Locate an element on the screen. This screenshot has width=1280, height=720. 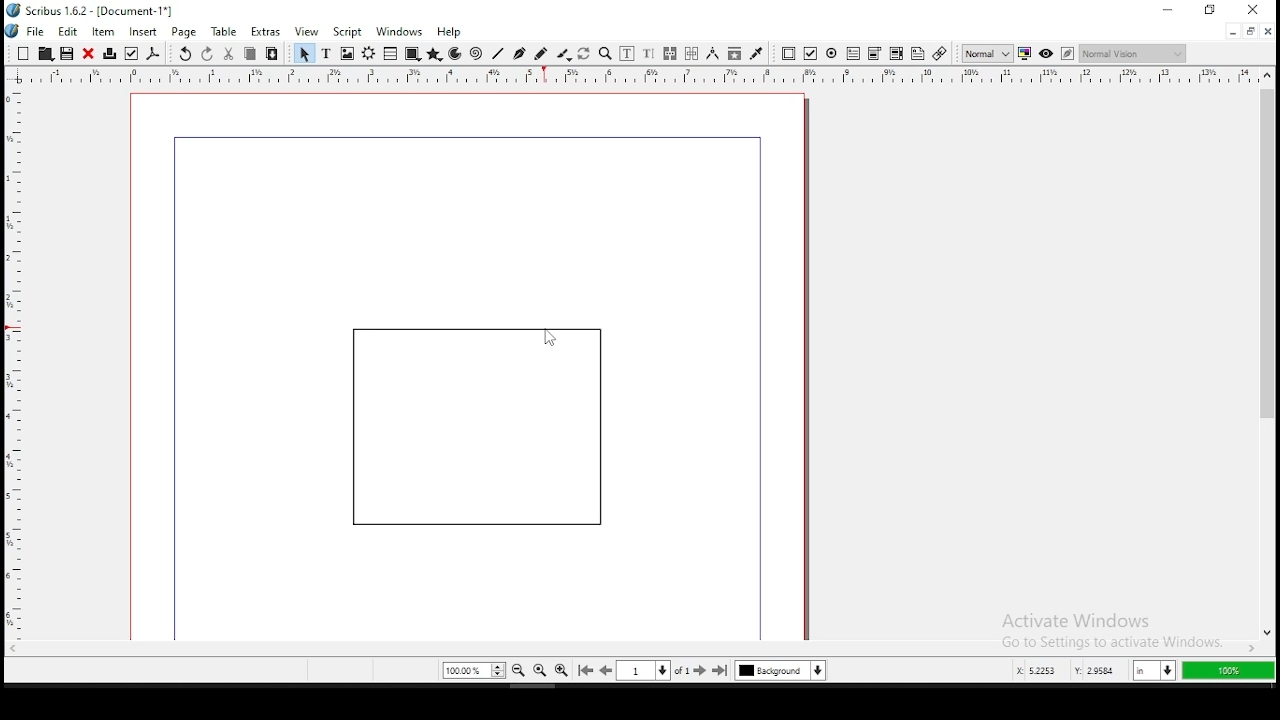
edit contents of frame is located at coordinates (627, 54).